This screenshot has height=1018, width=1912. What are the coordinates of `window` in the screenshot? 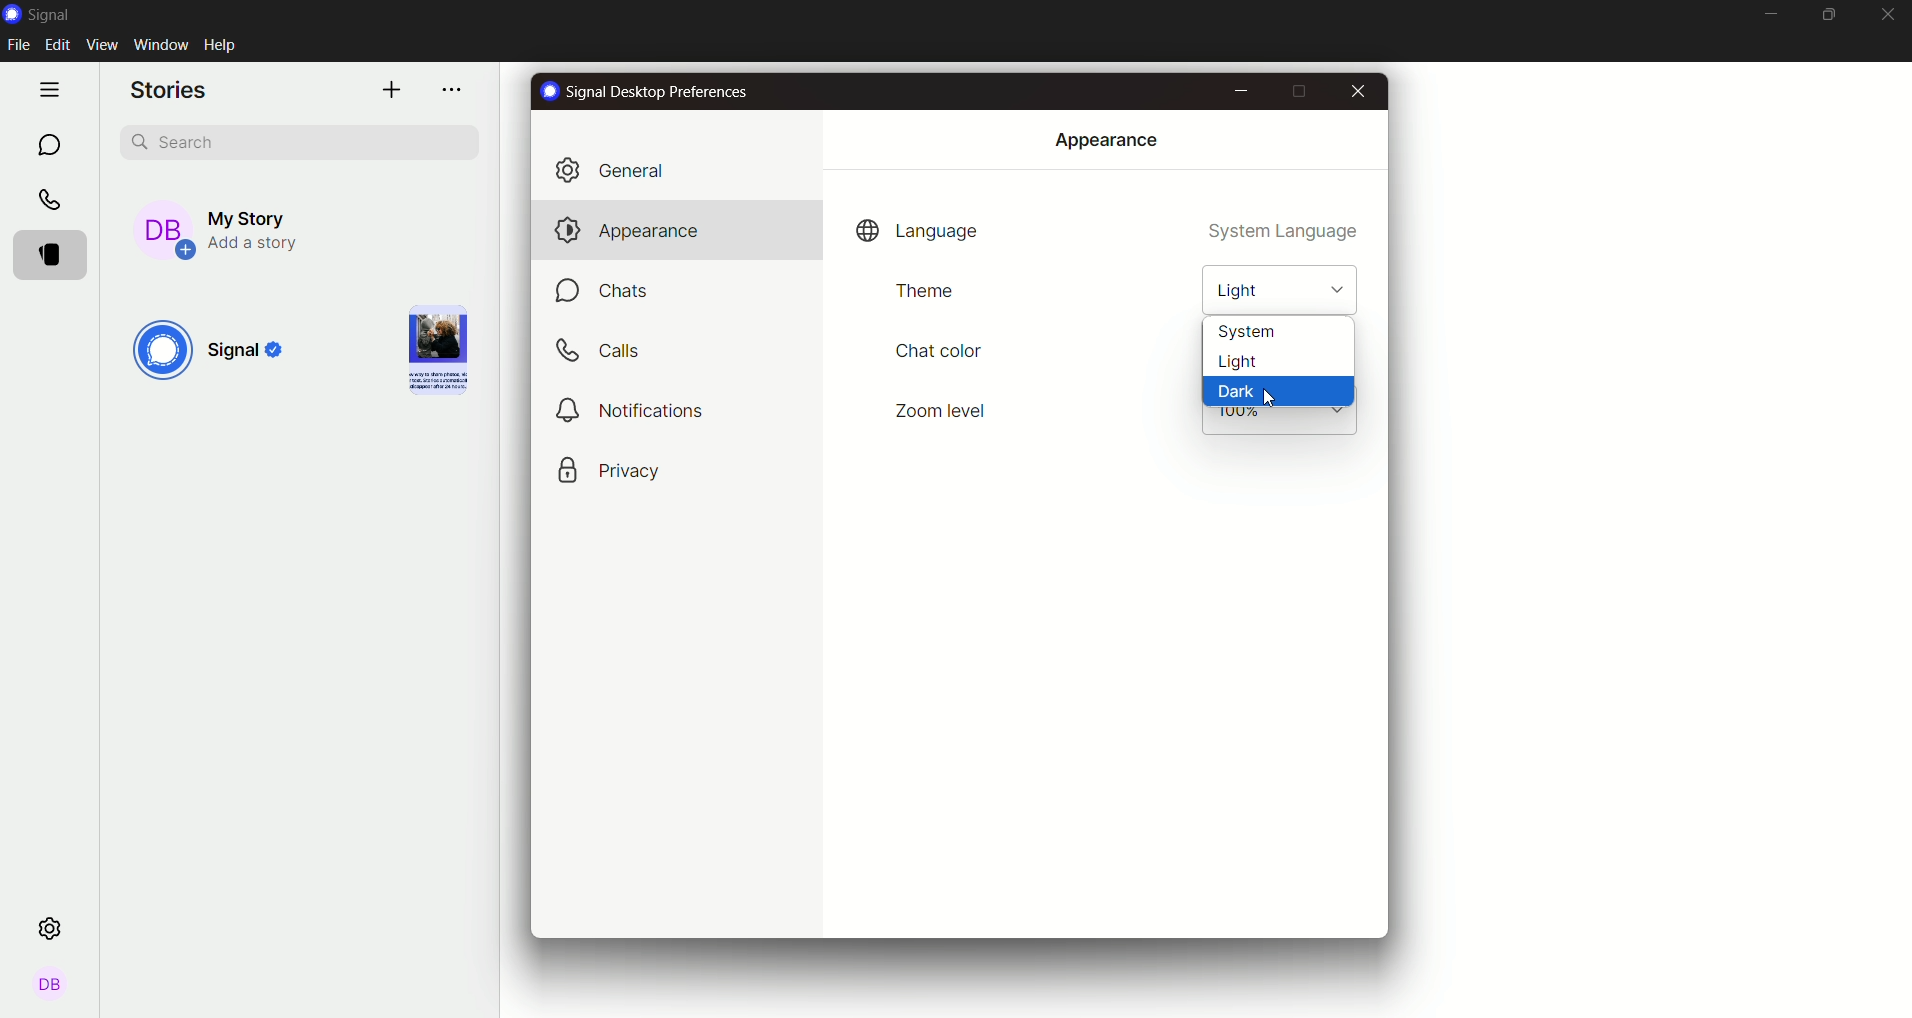 It's located at (161, 43).